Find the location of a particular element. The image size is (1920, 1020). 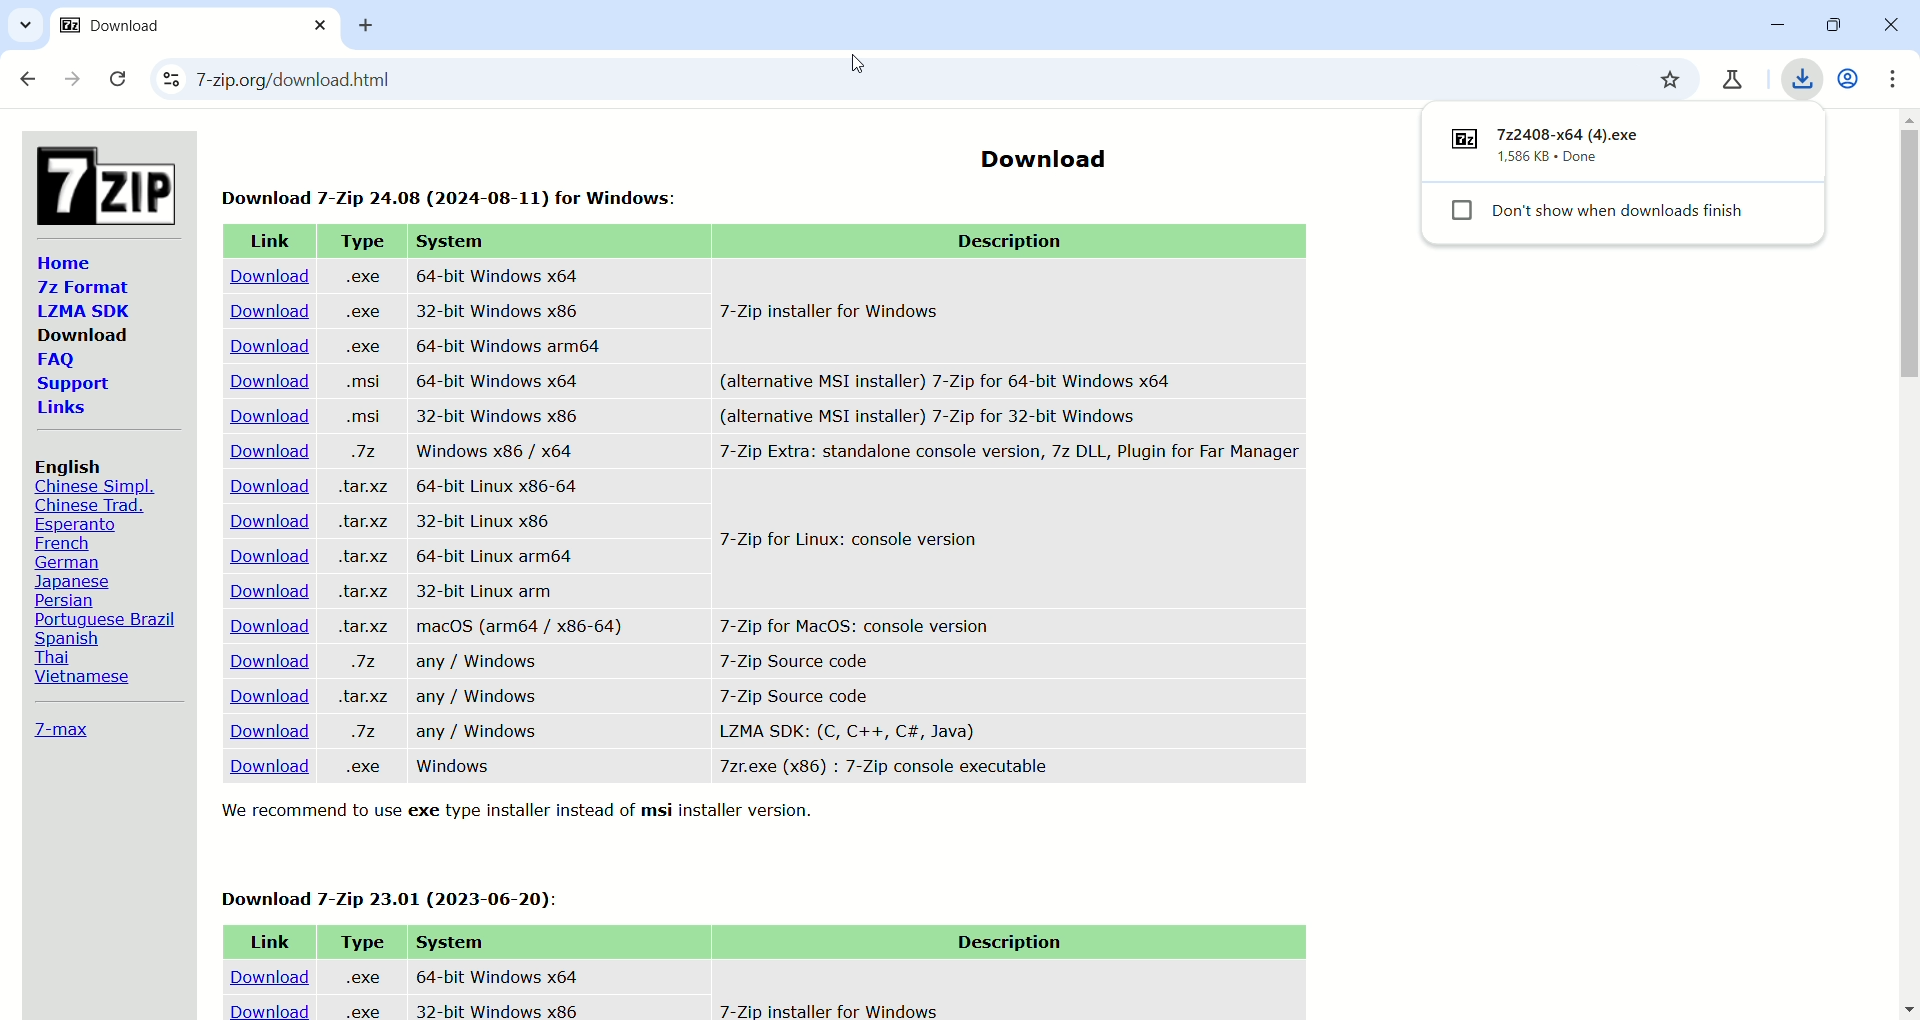

64-bit Windows x64 is located at coordinates (493, 972).